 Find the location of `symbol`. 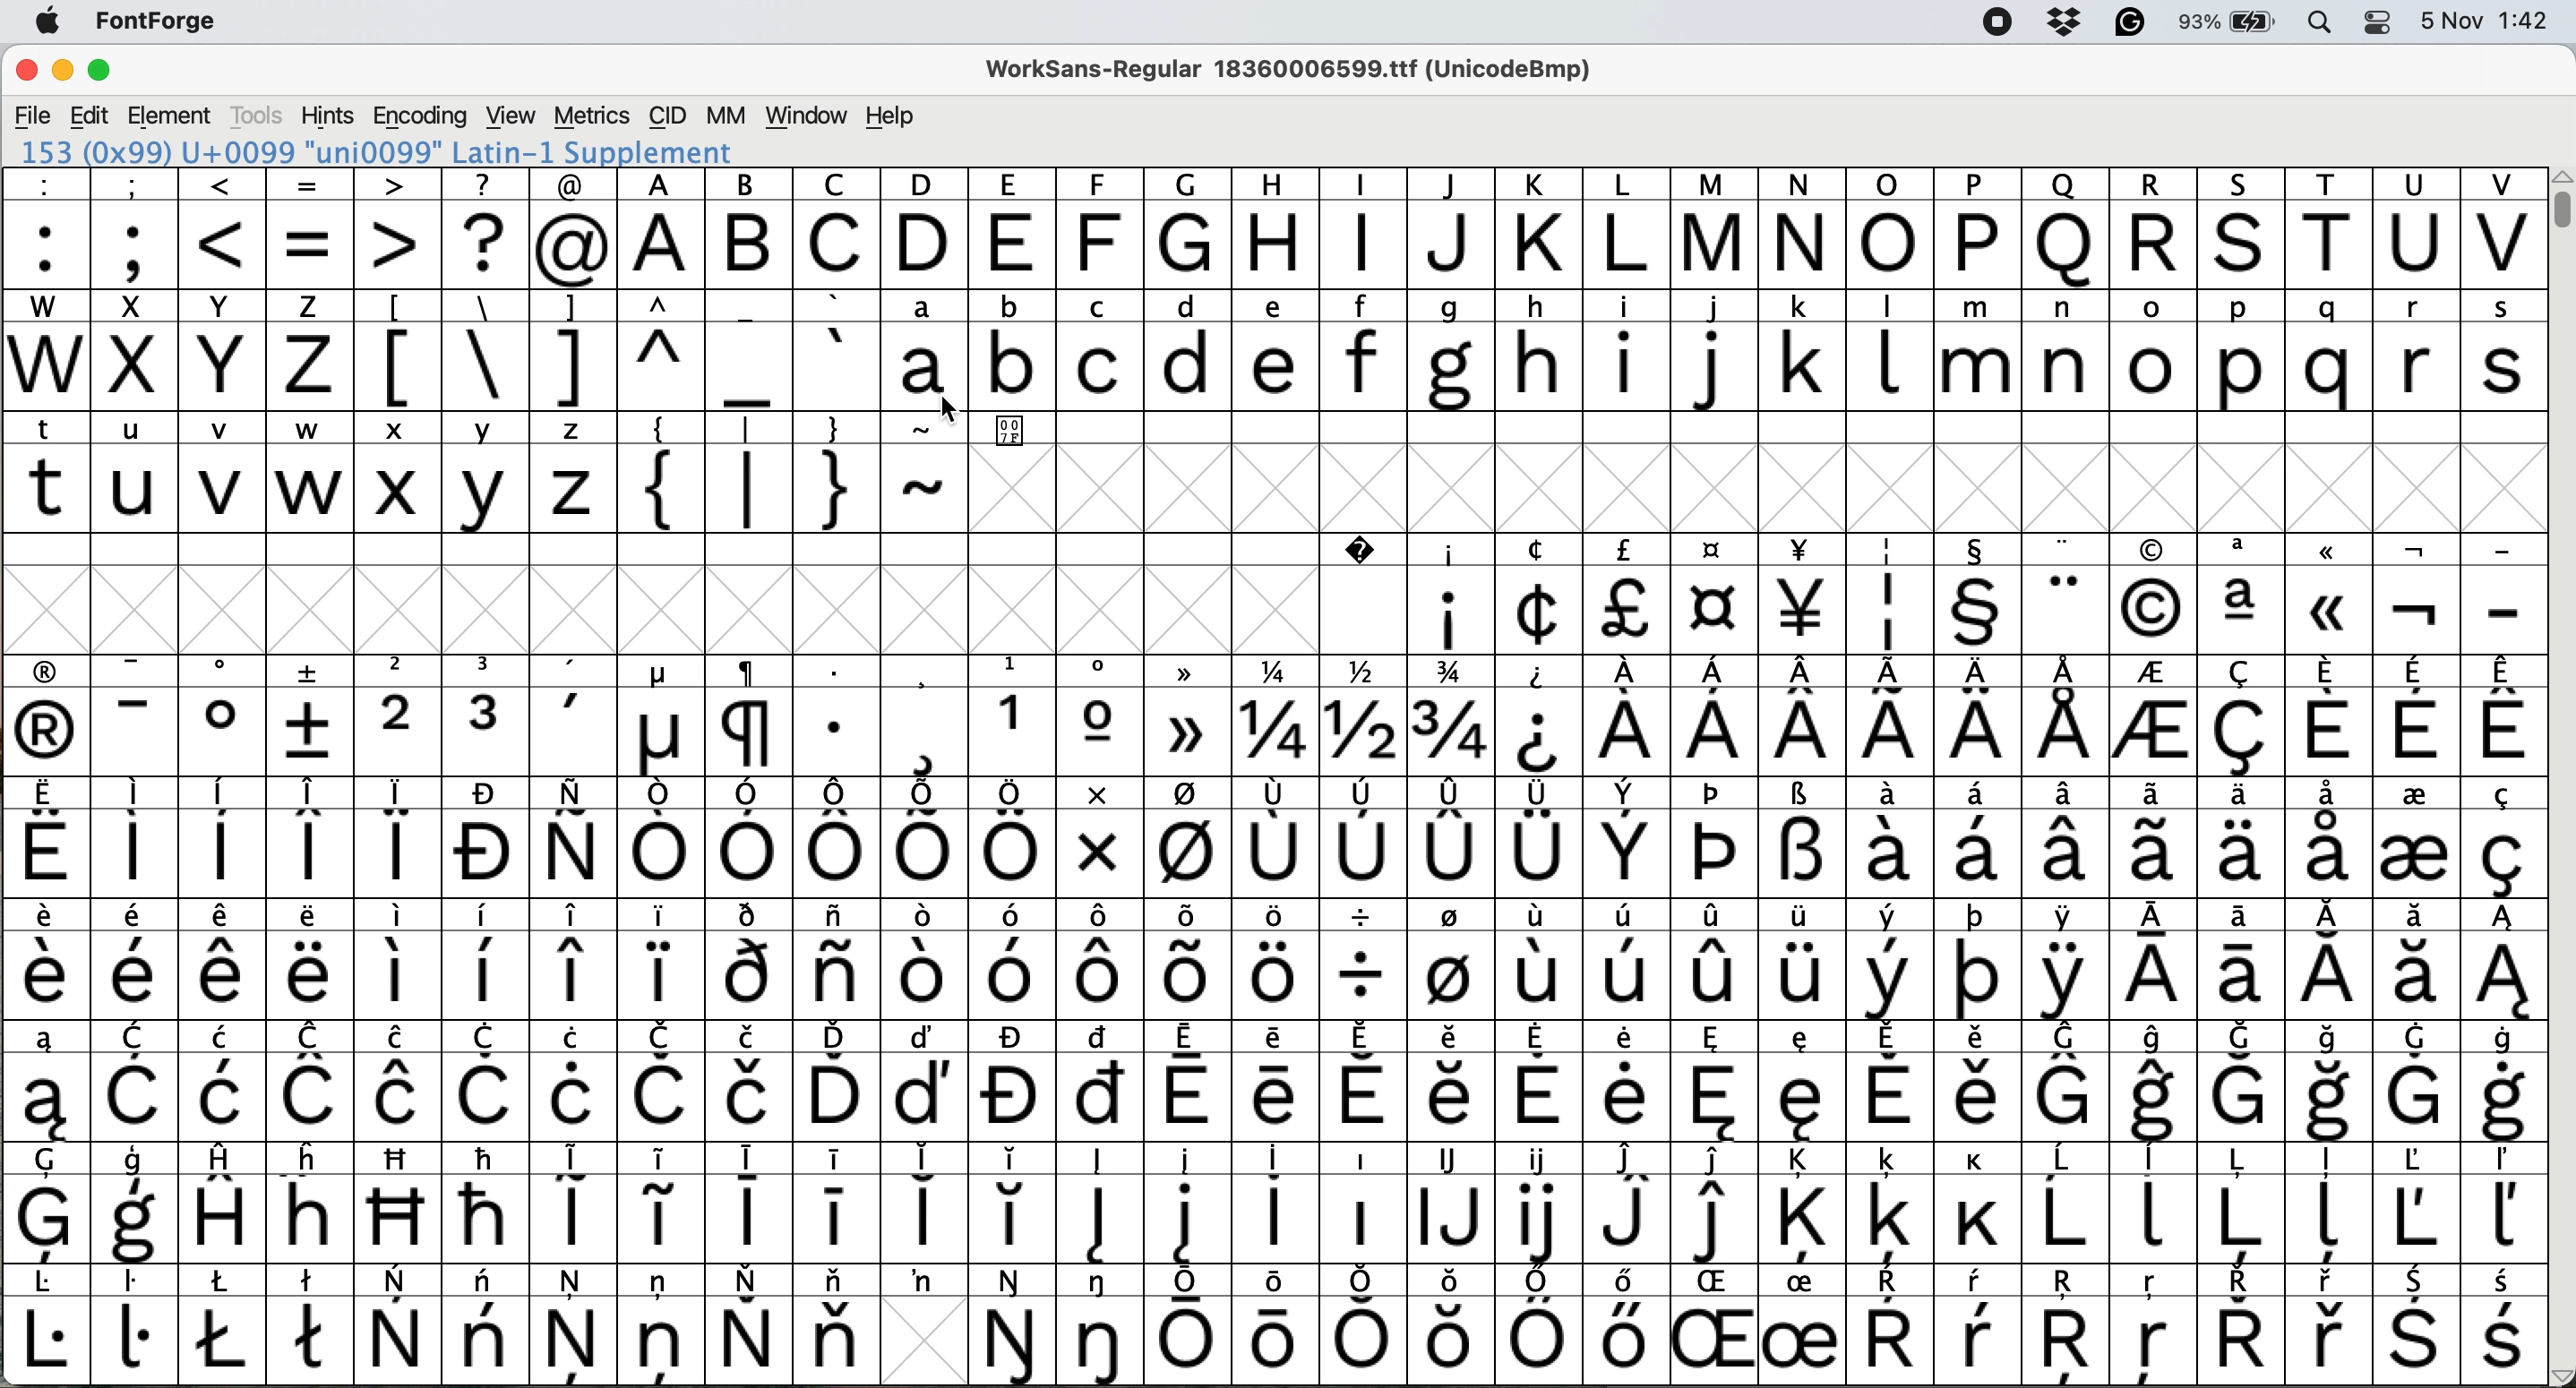

symbol is located at coordinates (310, 960).